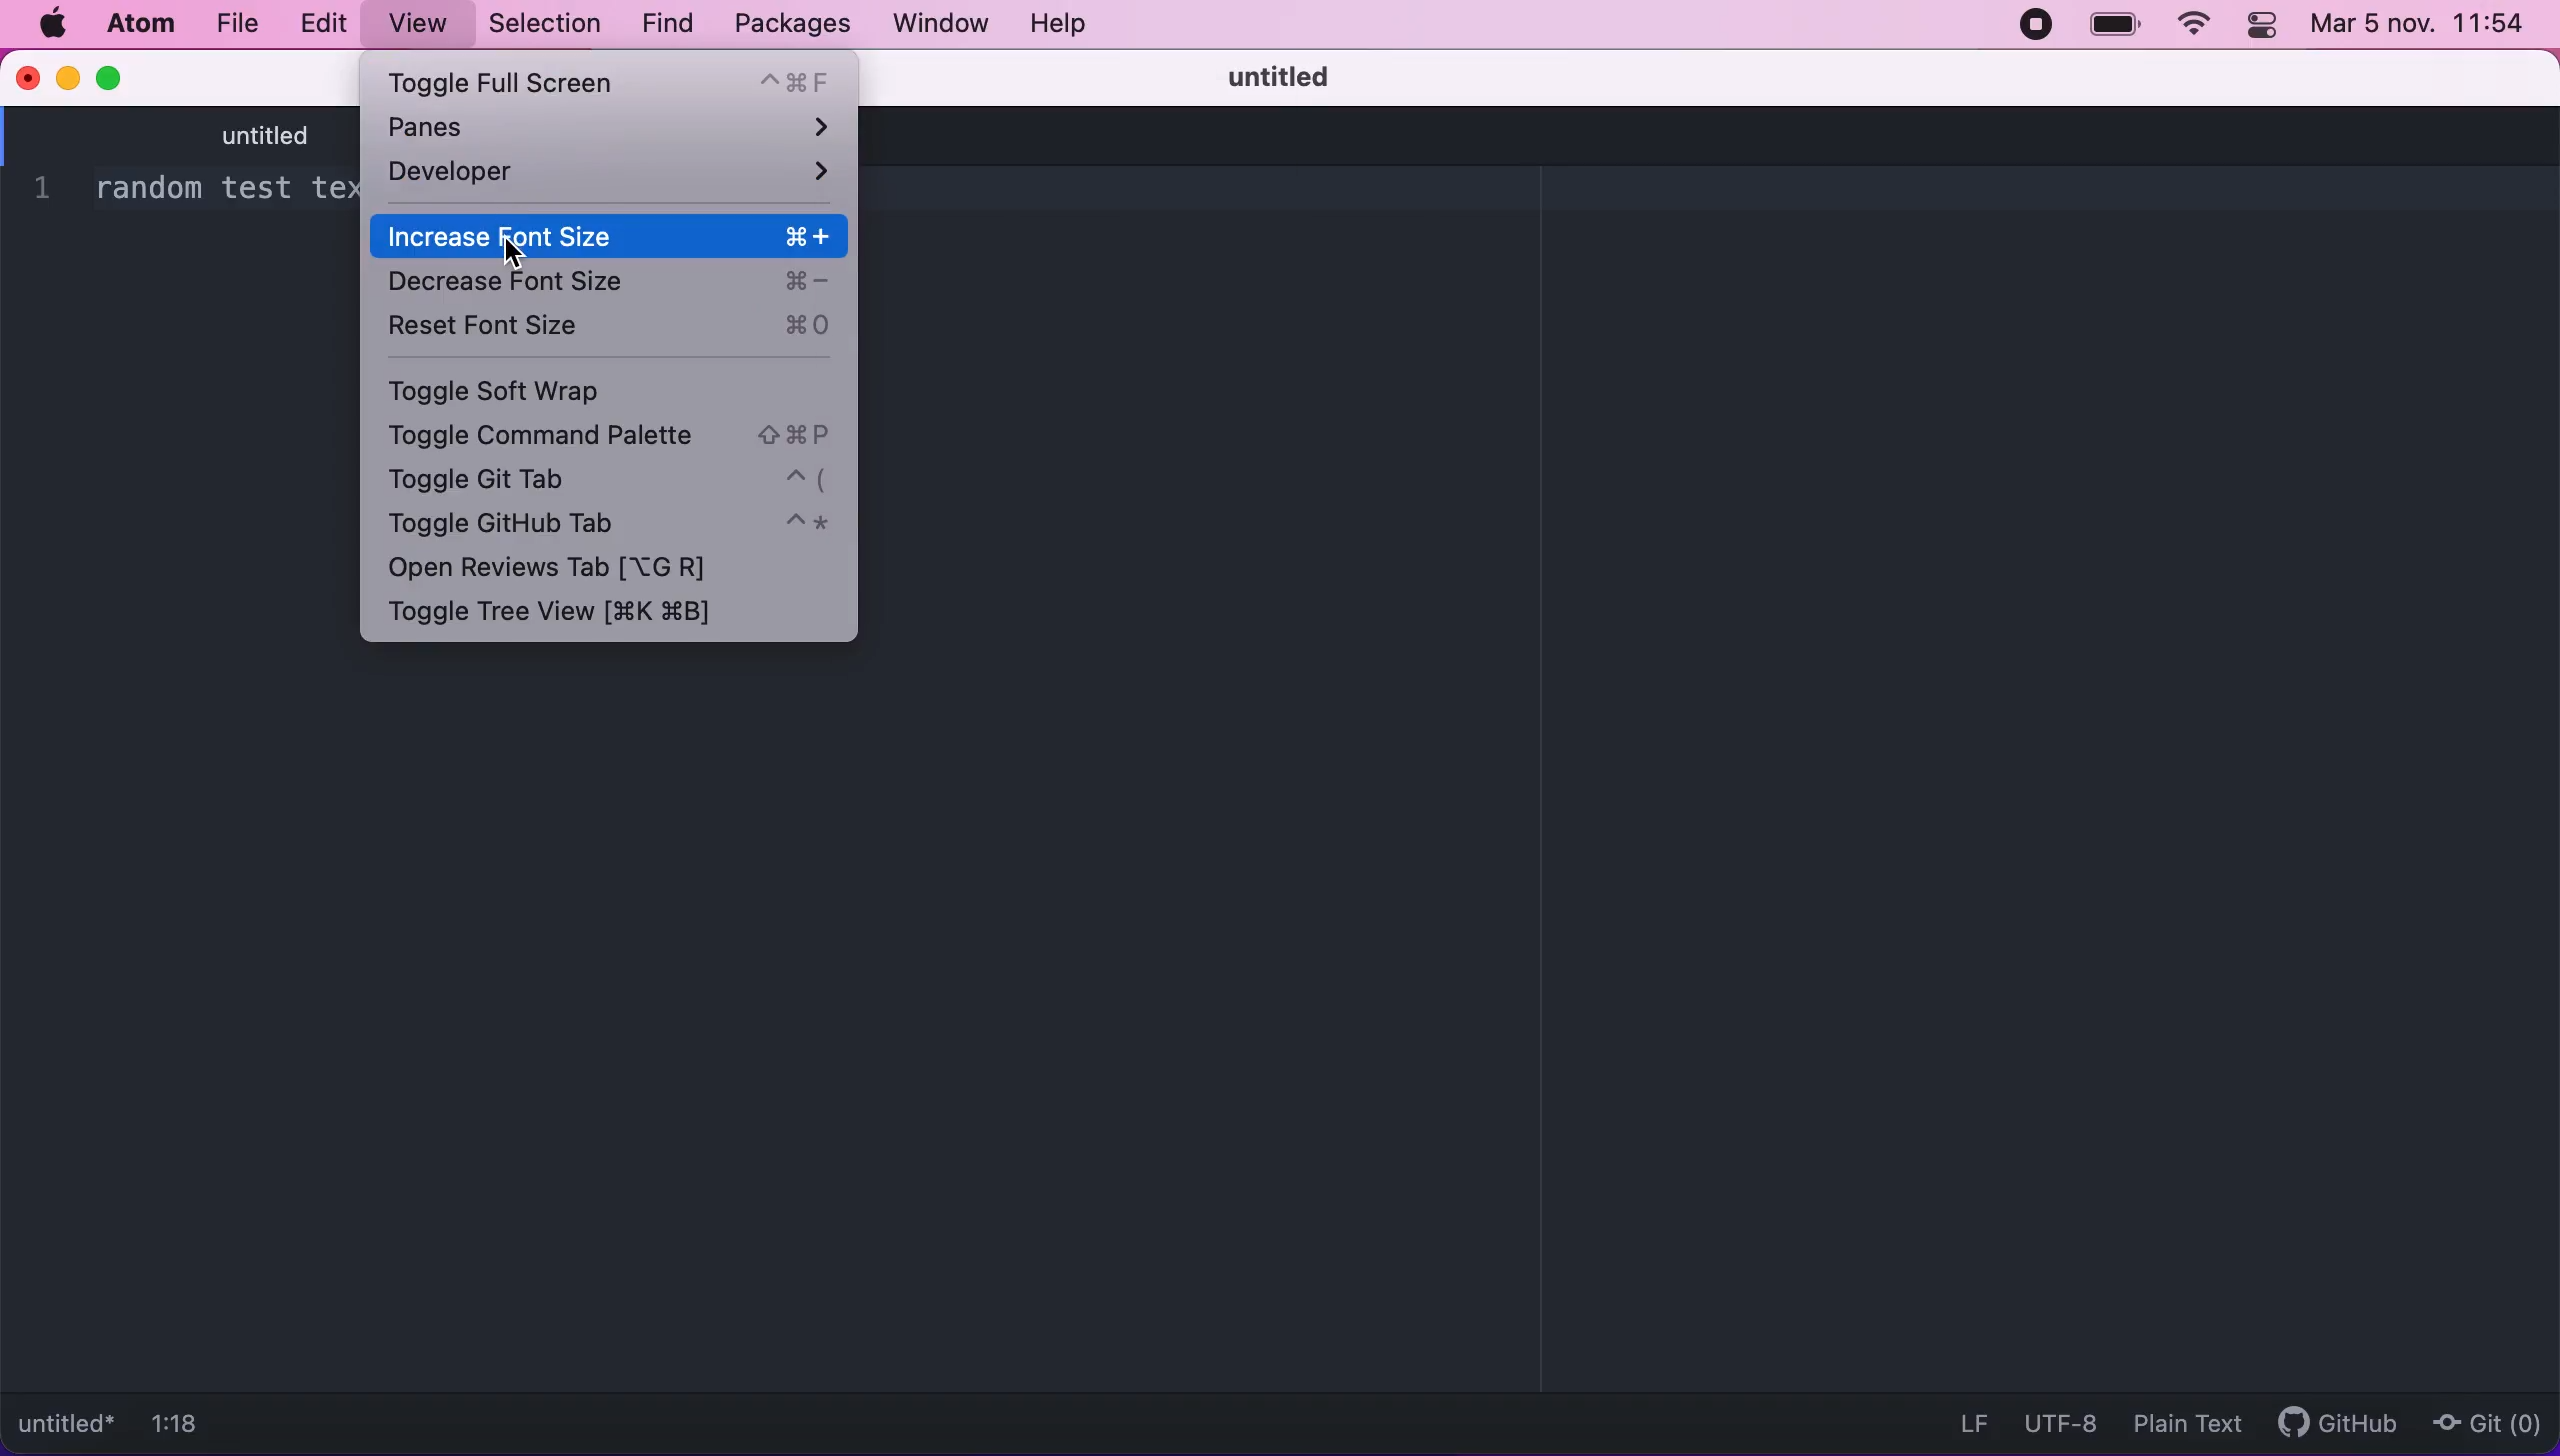 The image size is (2560, 1456). I want to click on increase font size, so click(611, 235).